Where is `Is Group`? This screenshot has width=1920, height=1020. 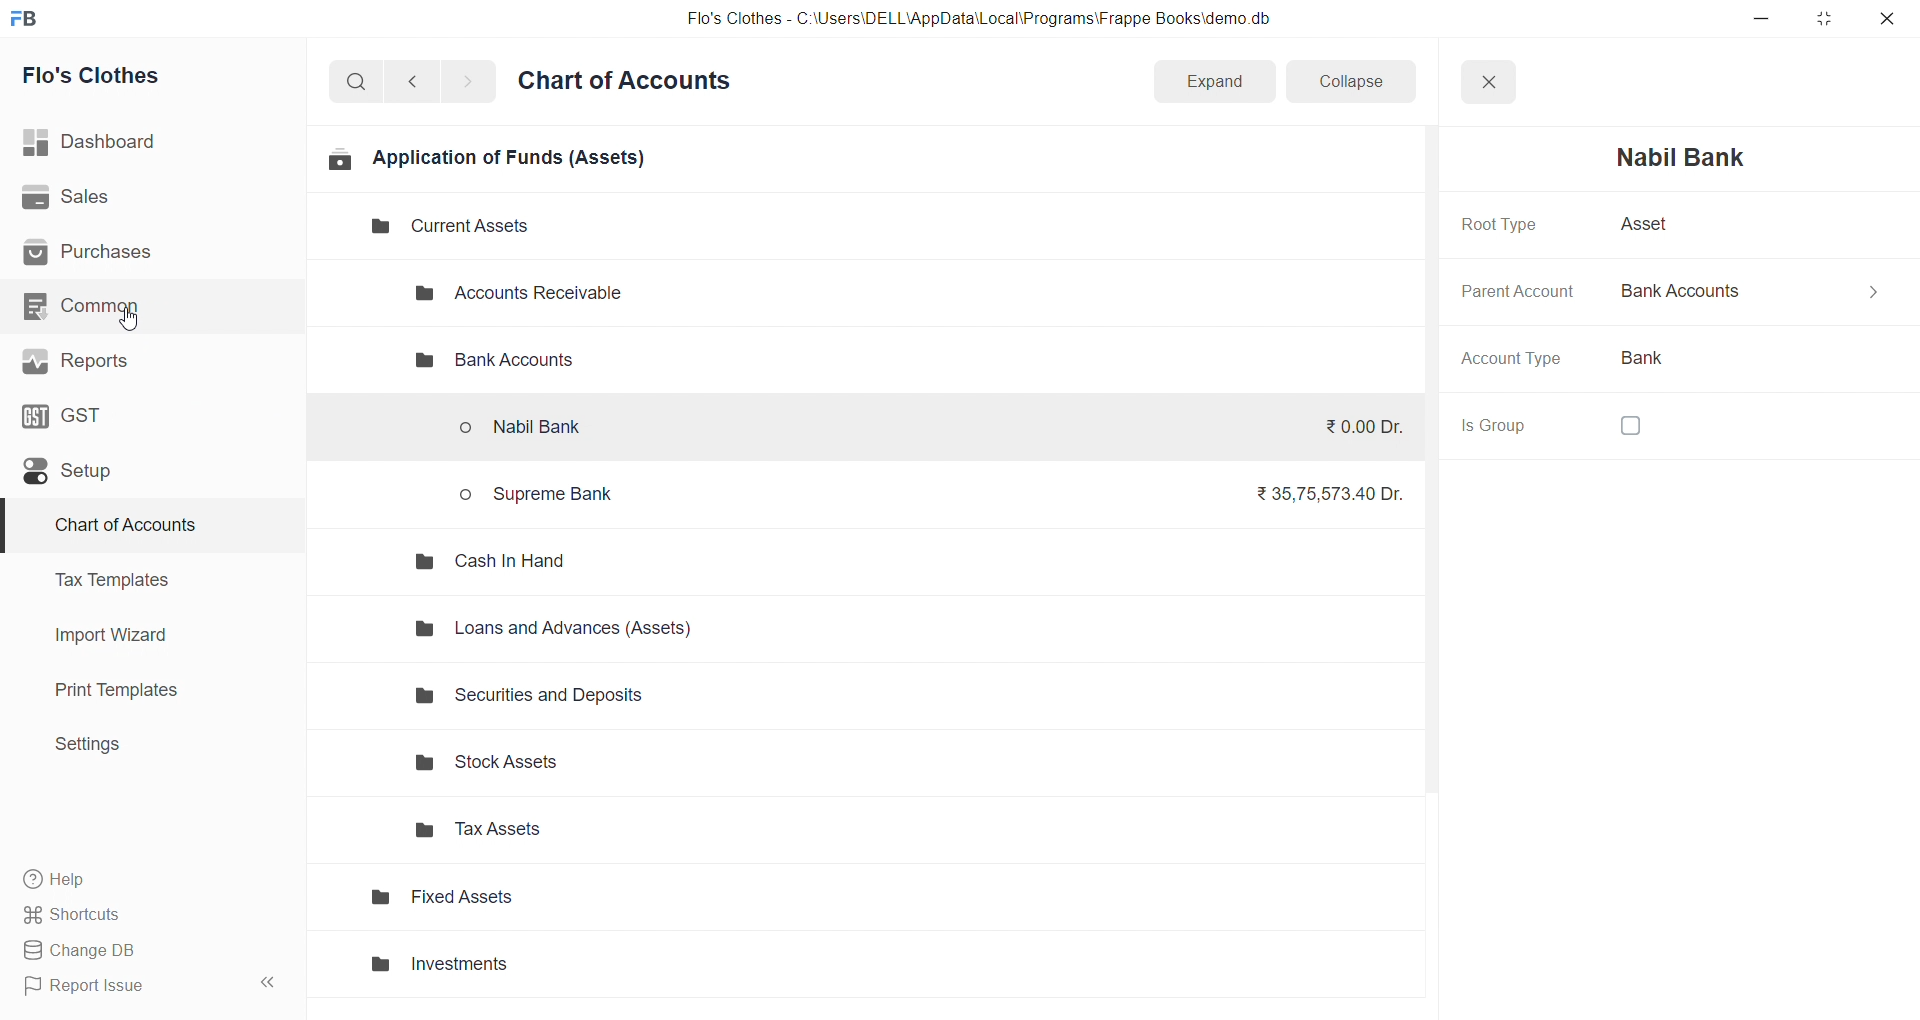 Is Group is located at coordinates (1506, 425).